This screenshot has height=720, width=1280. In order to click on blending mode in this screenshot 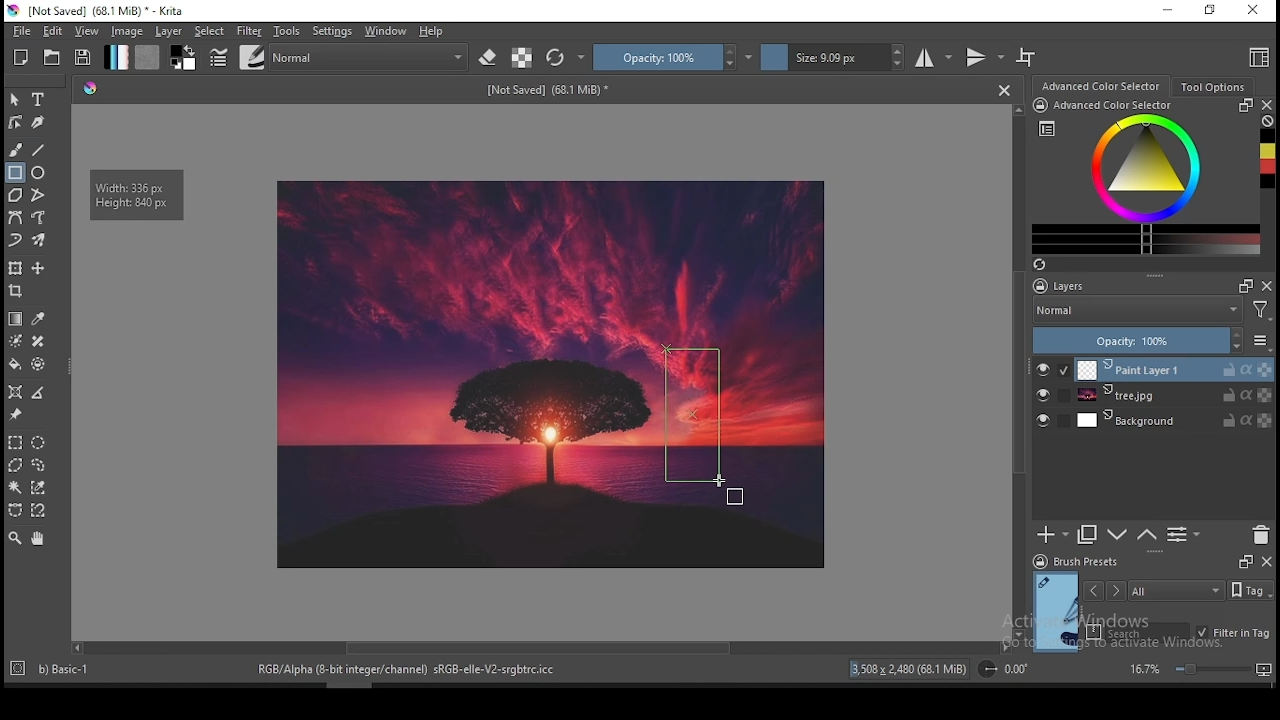, I will do `click(371, 56)`.